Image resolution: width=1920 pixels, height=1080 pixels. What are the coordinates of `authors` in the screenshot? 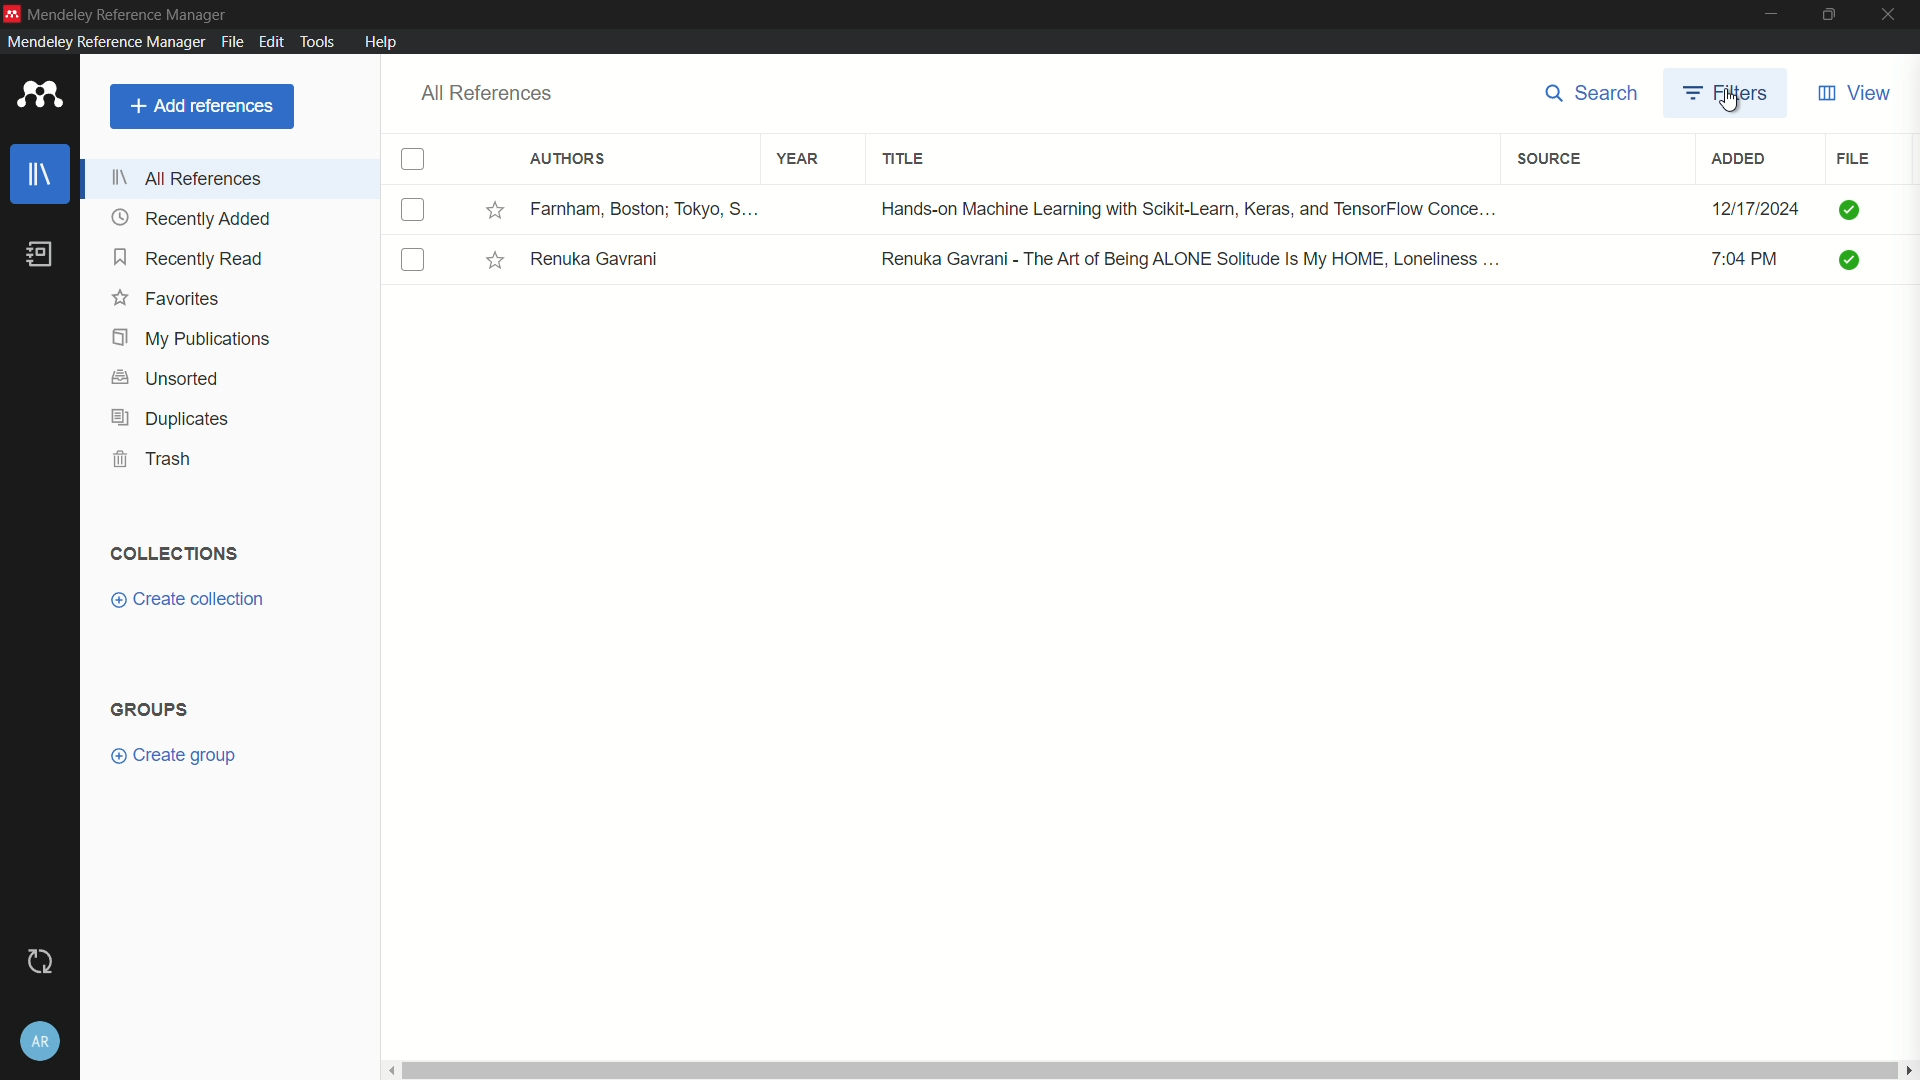 It's located at (568, 158).